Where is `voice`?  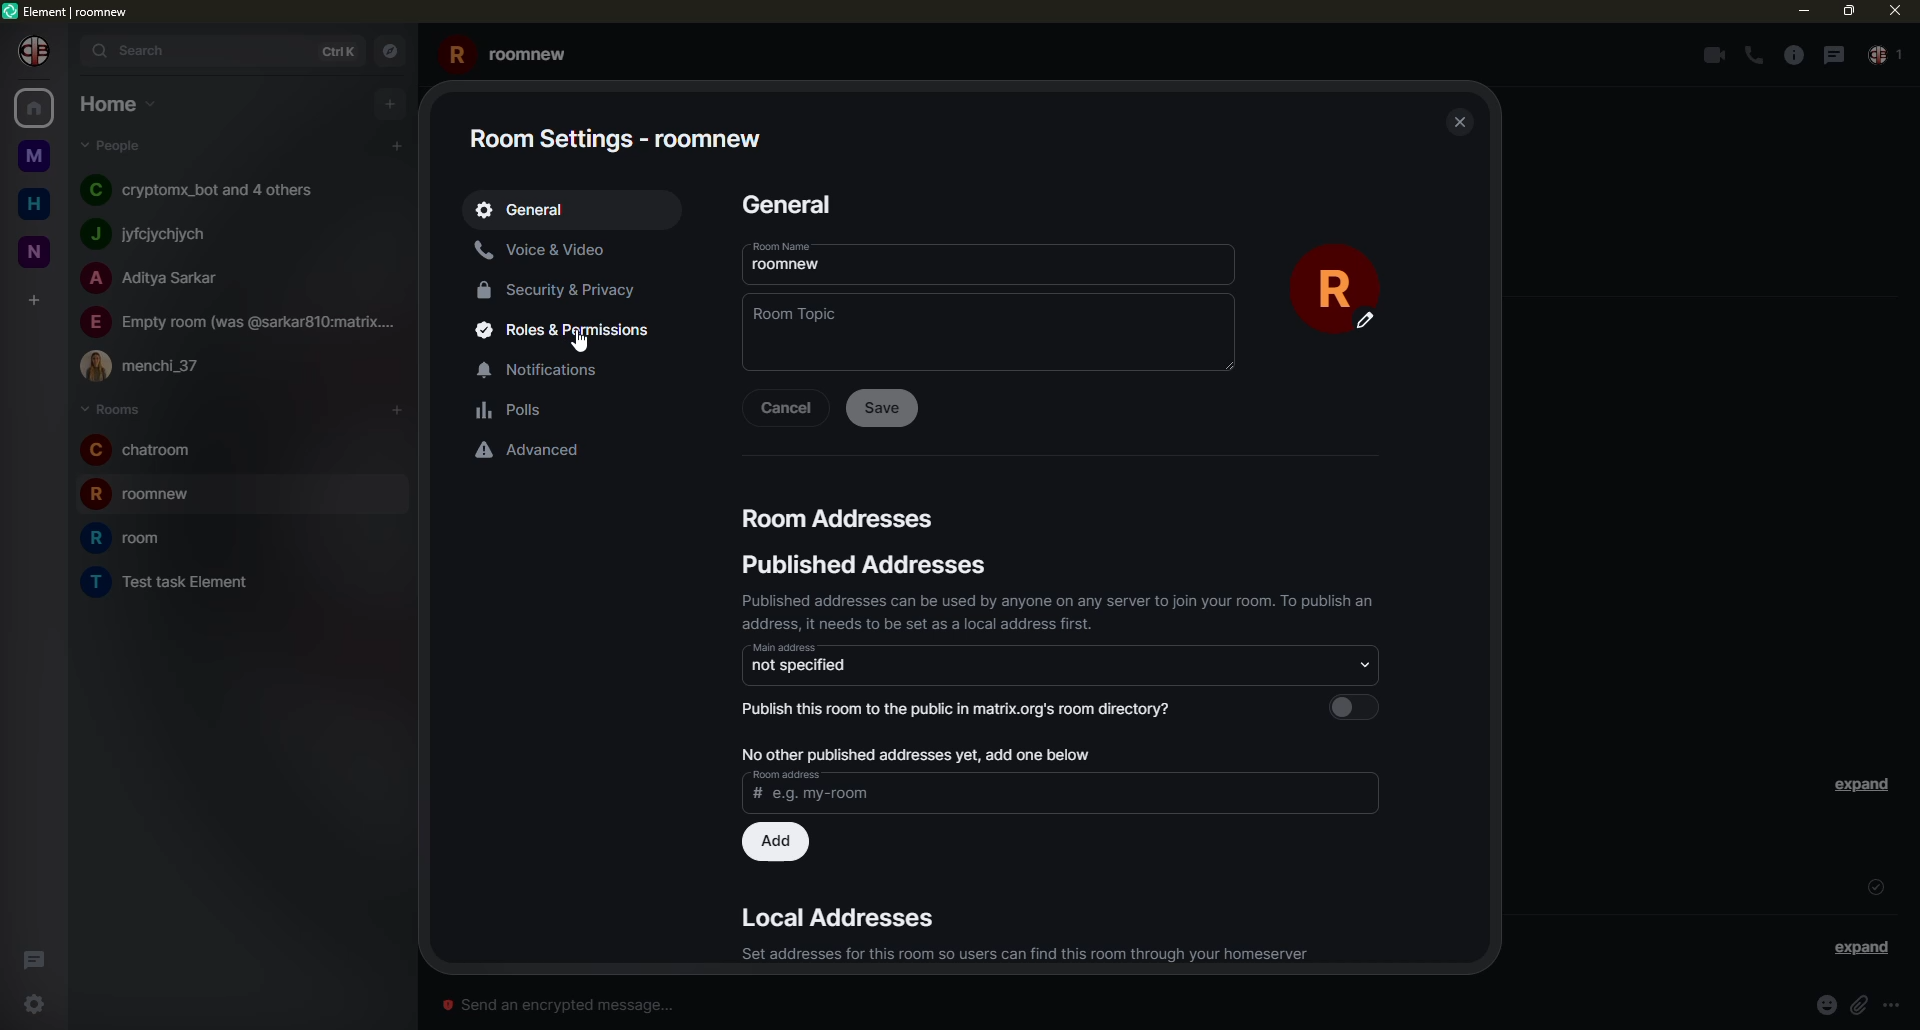 voice is located at coordinates (1754, 56).